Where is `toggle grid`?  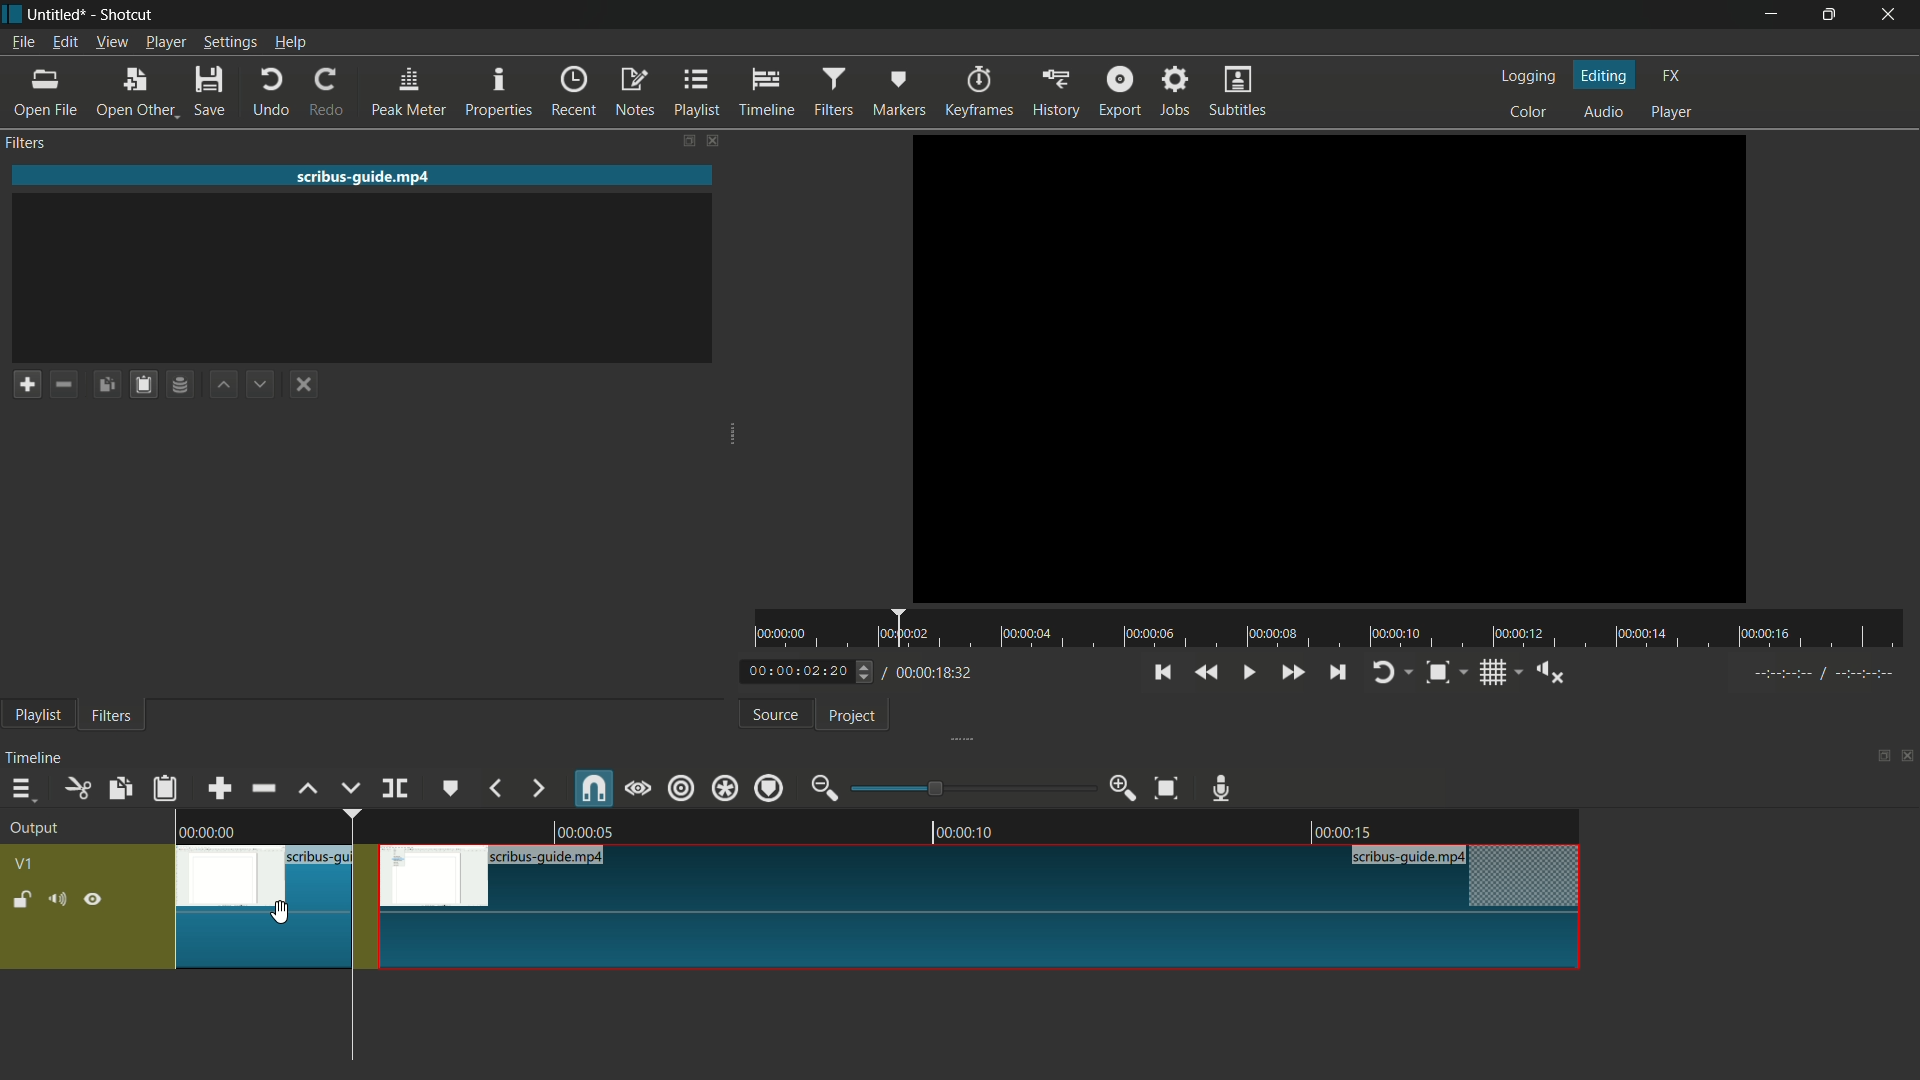 toggle grid is located at coordinates (1495, 673).